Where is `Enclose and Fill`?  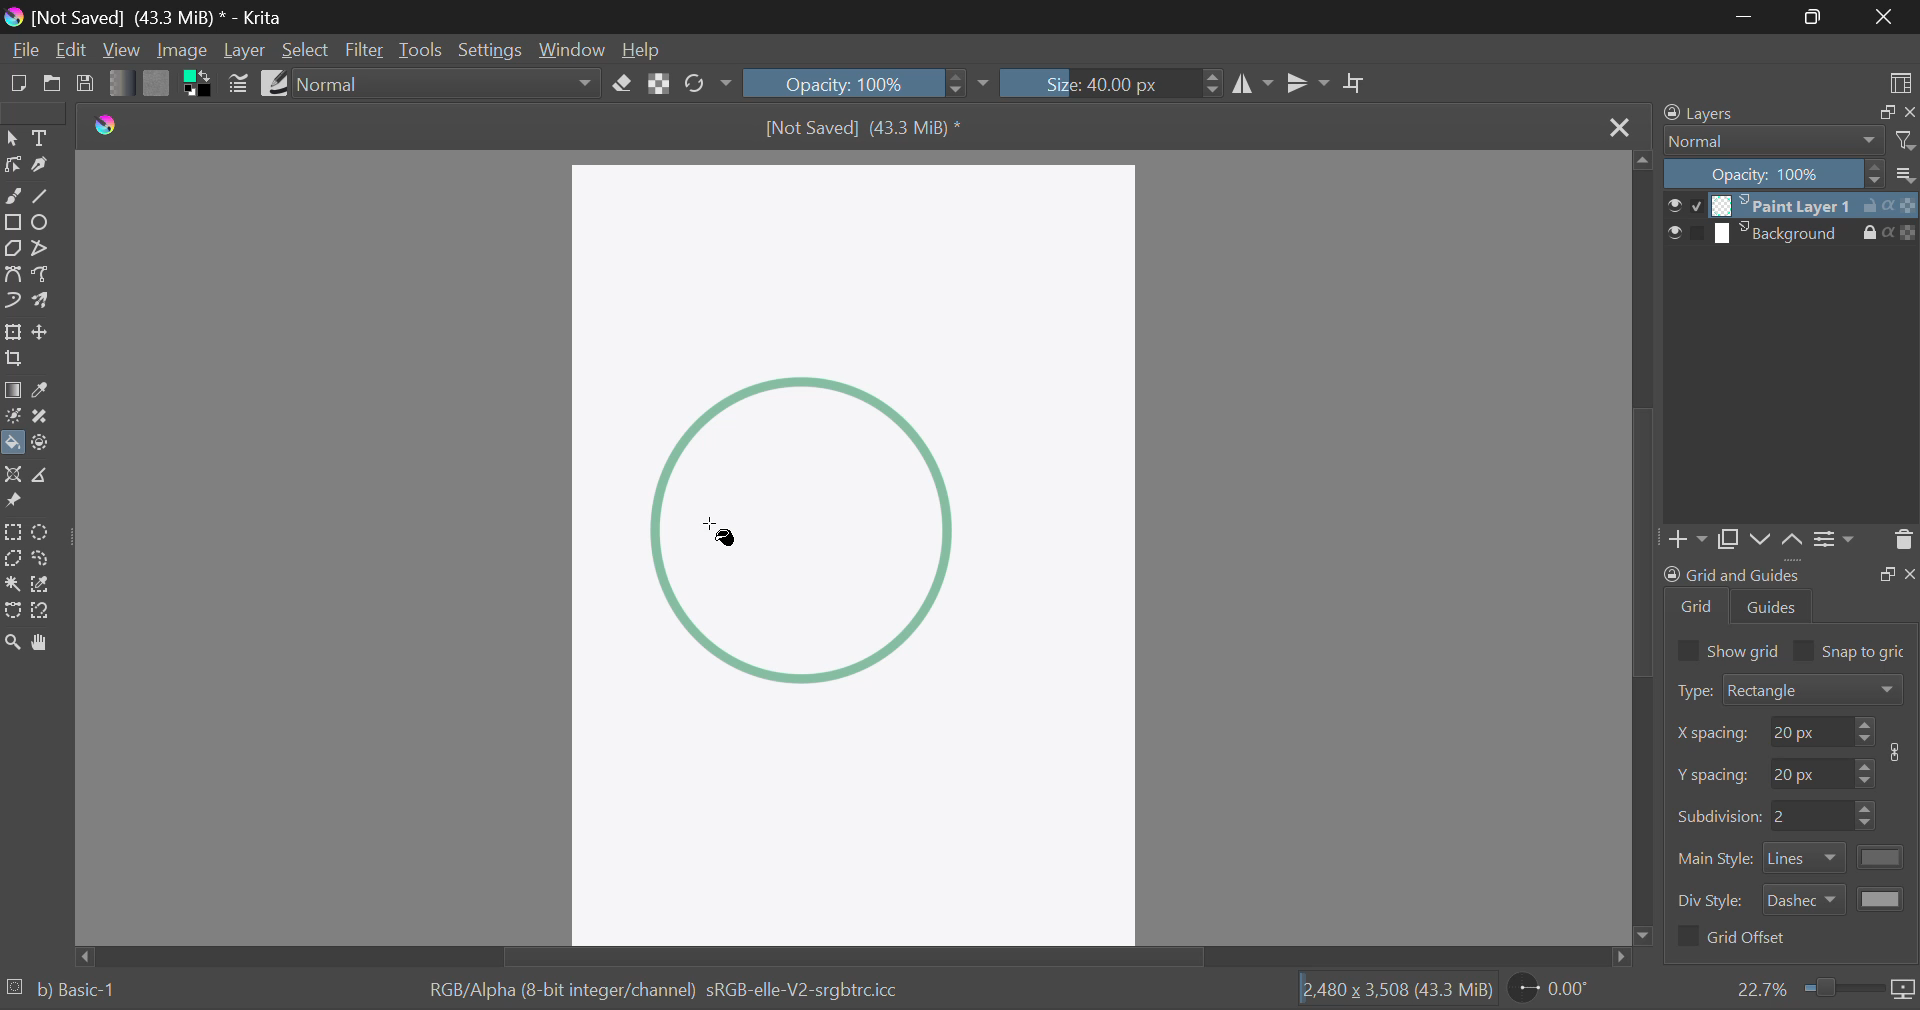 Enclose and Fill is located at coordinates (43, 444).